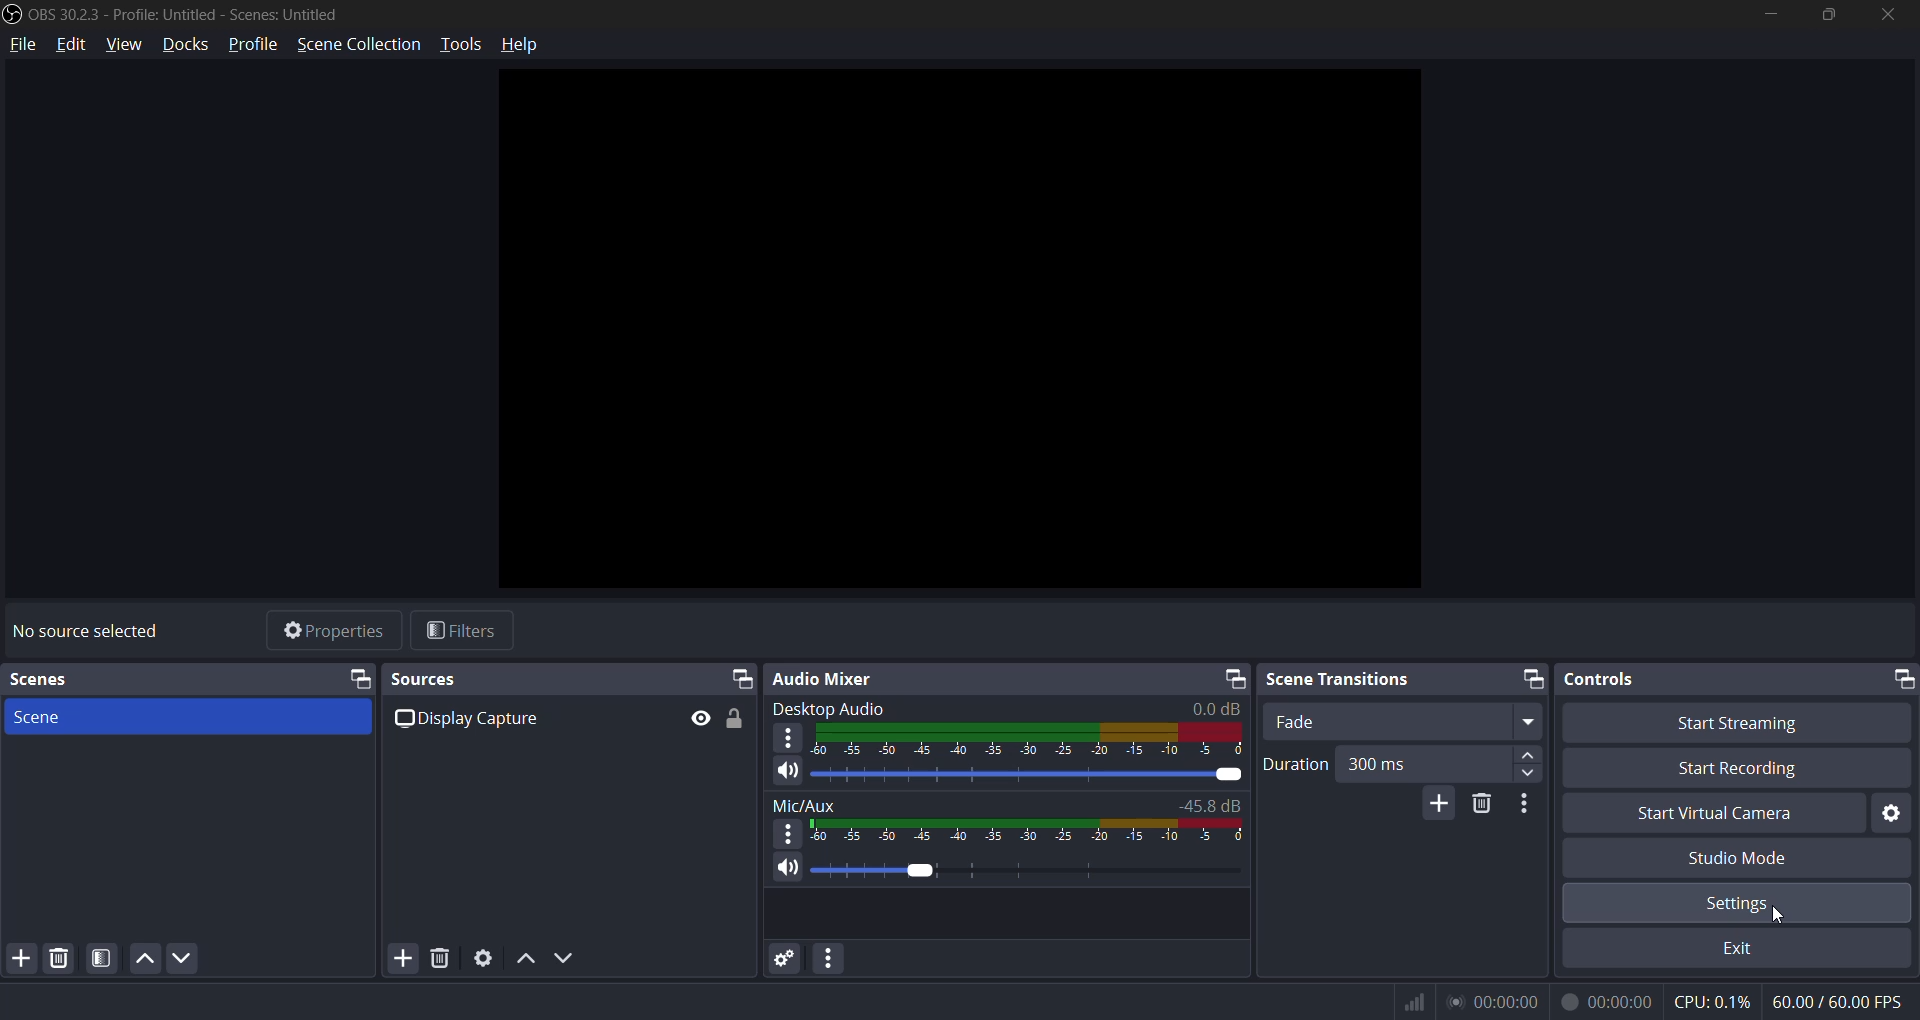 This screenshot has width=1920, height=1020. Describe the element at coordinates (471, 721) in the screenshot. I see `display capture` at that location.